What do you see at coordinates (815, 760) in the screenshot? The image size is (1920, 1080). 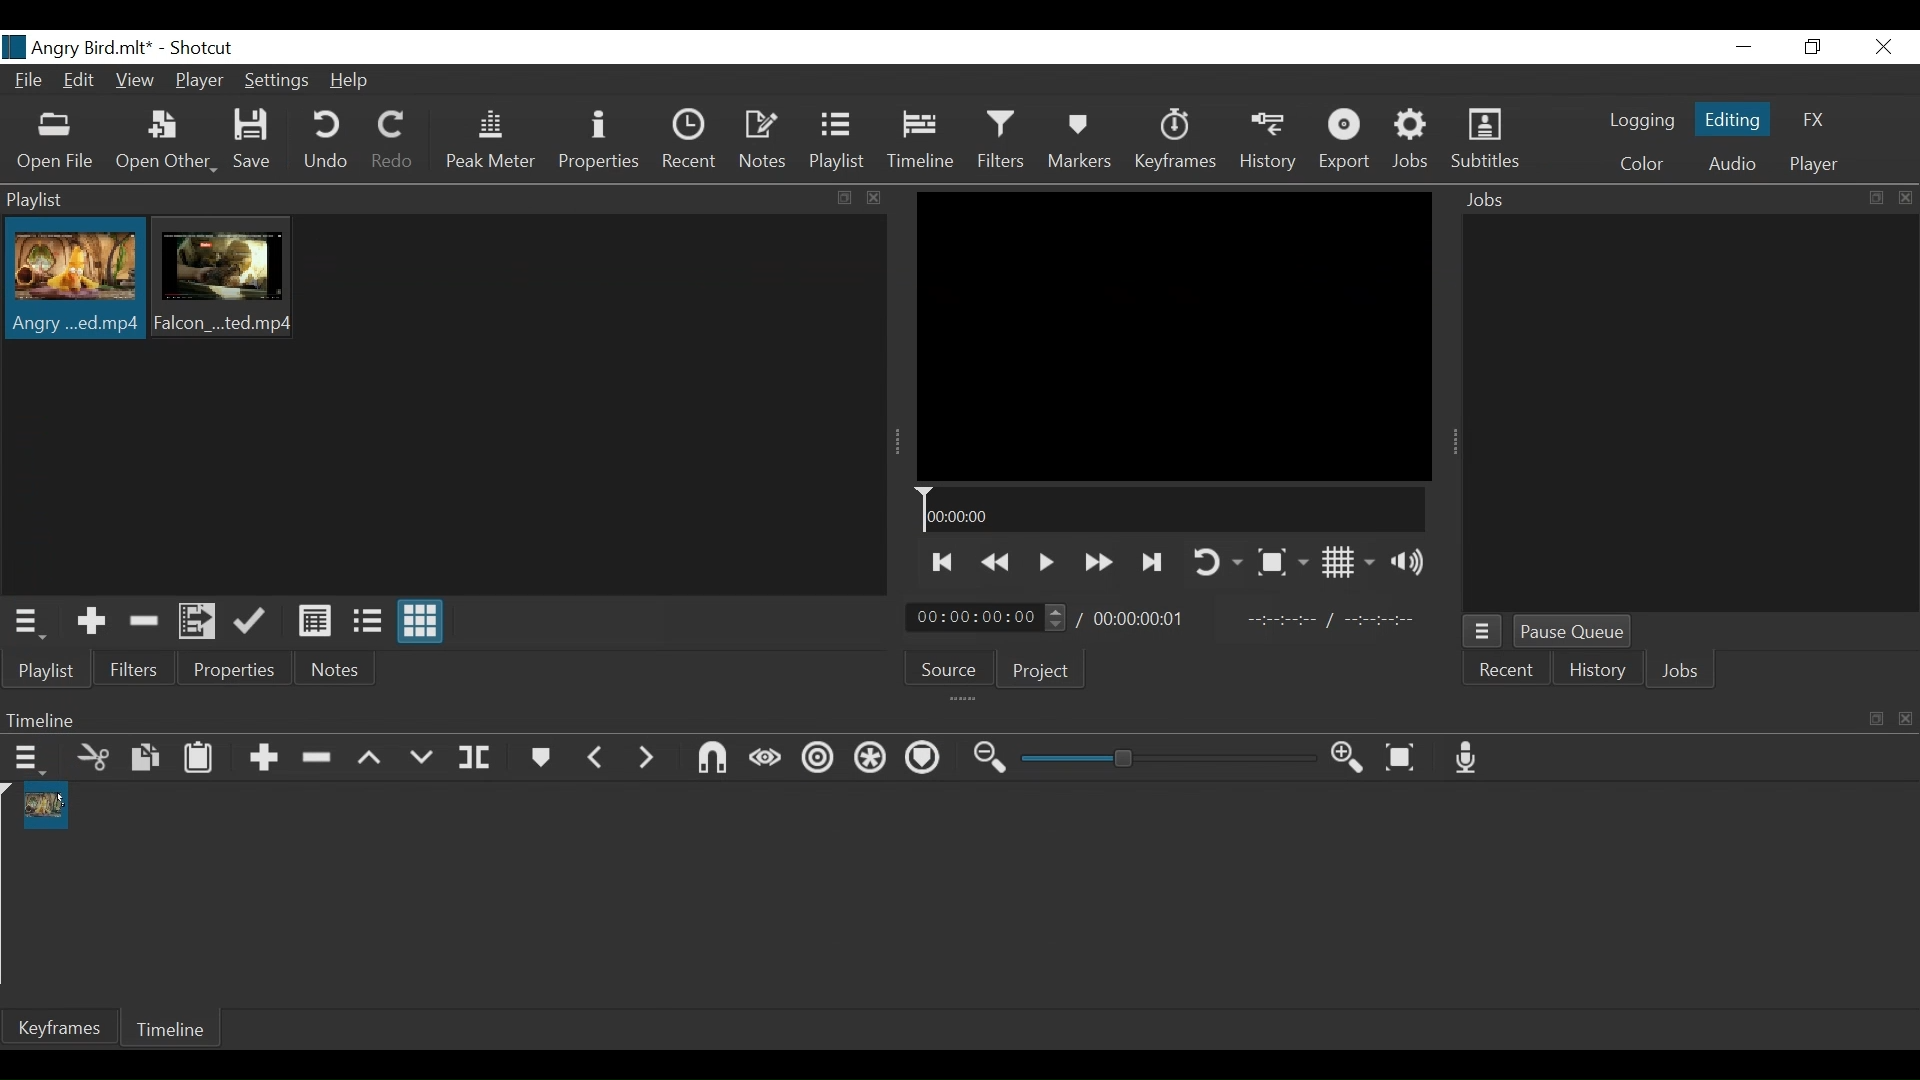 I see `Ripple` at bounding box center [815, 760].